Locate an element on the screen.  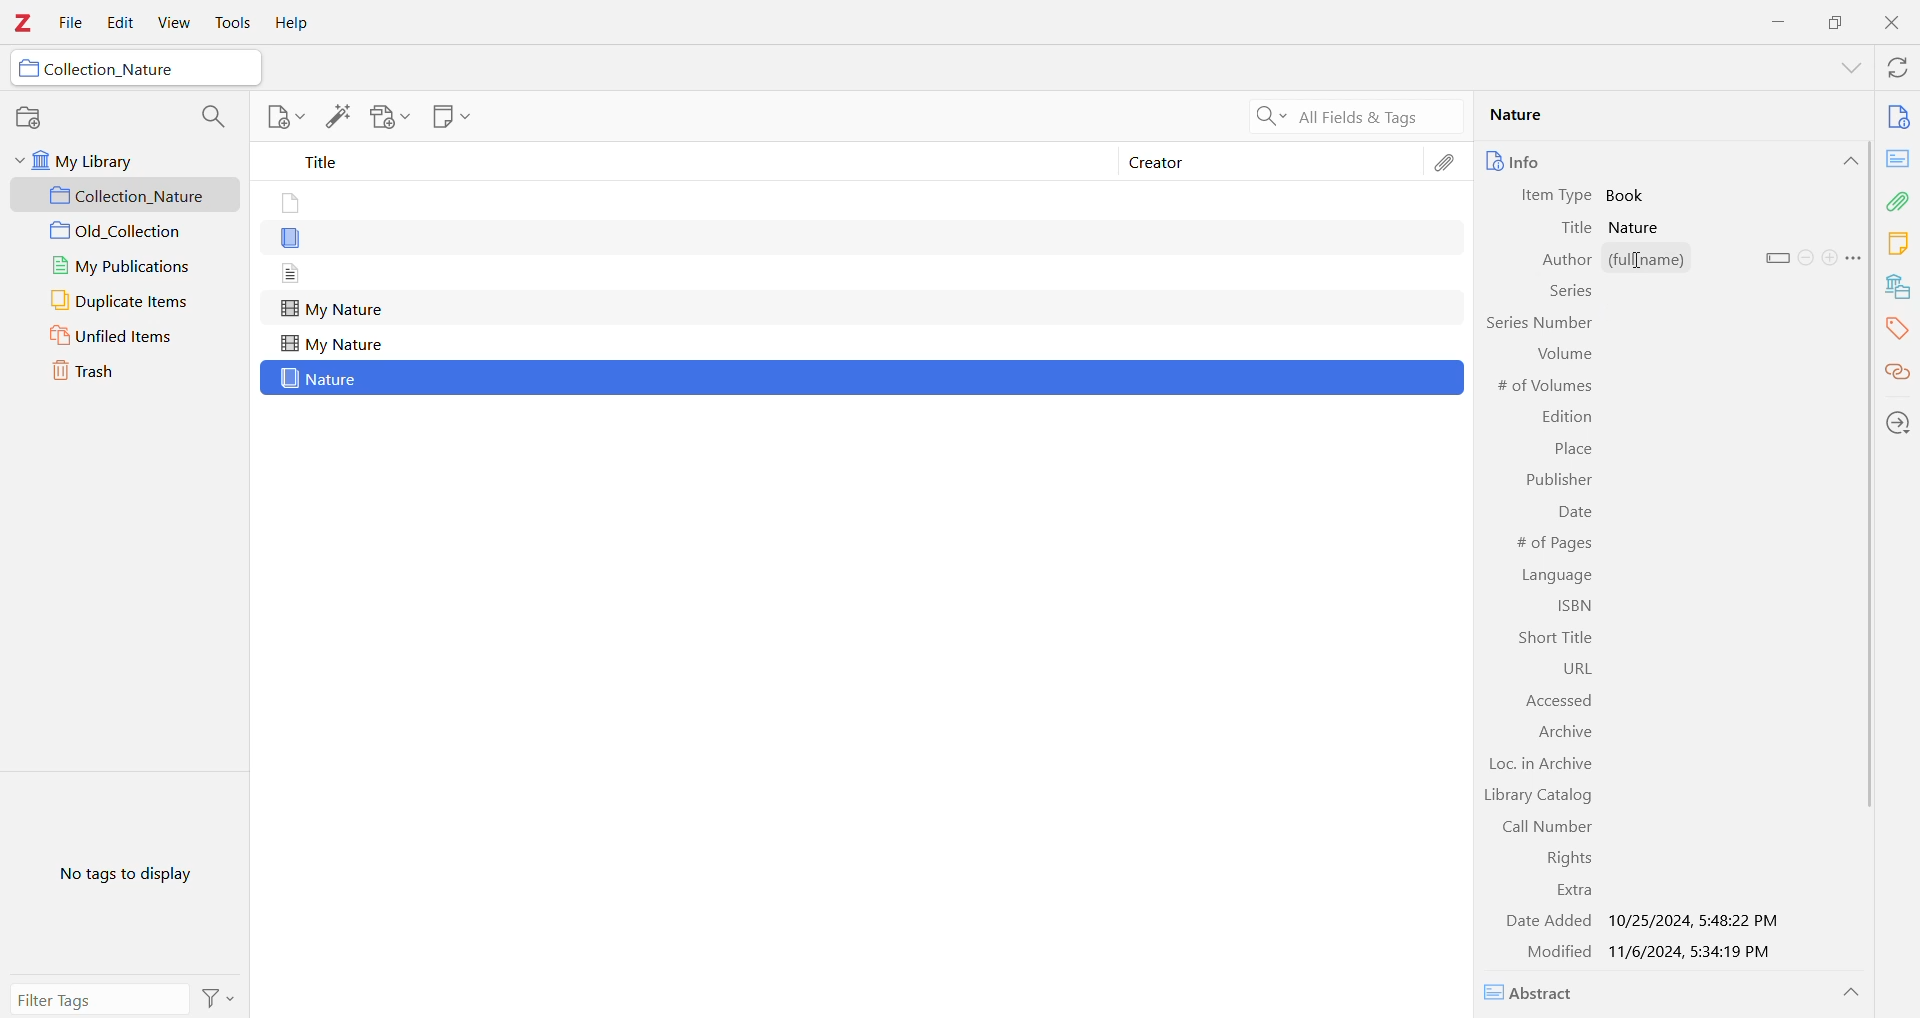
Accessed is located at coordinates (1550, 700).